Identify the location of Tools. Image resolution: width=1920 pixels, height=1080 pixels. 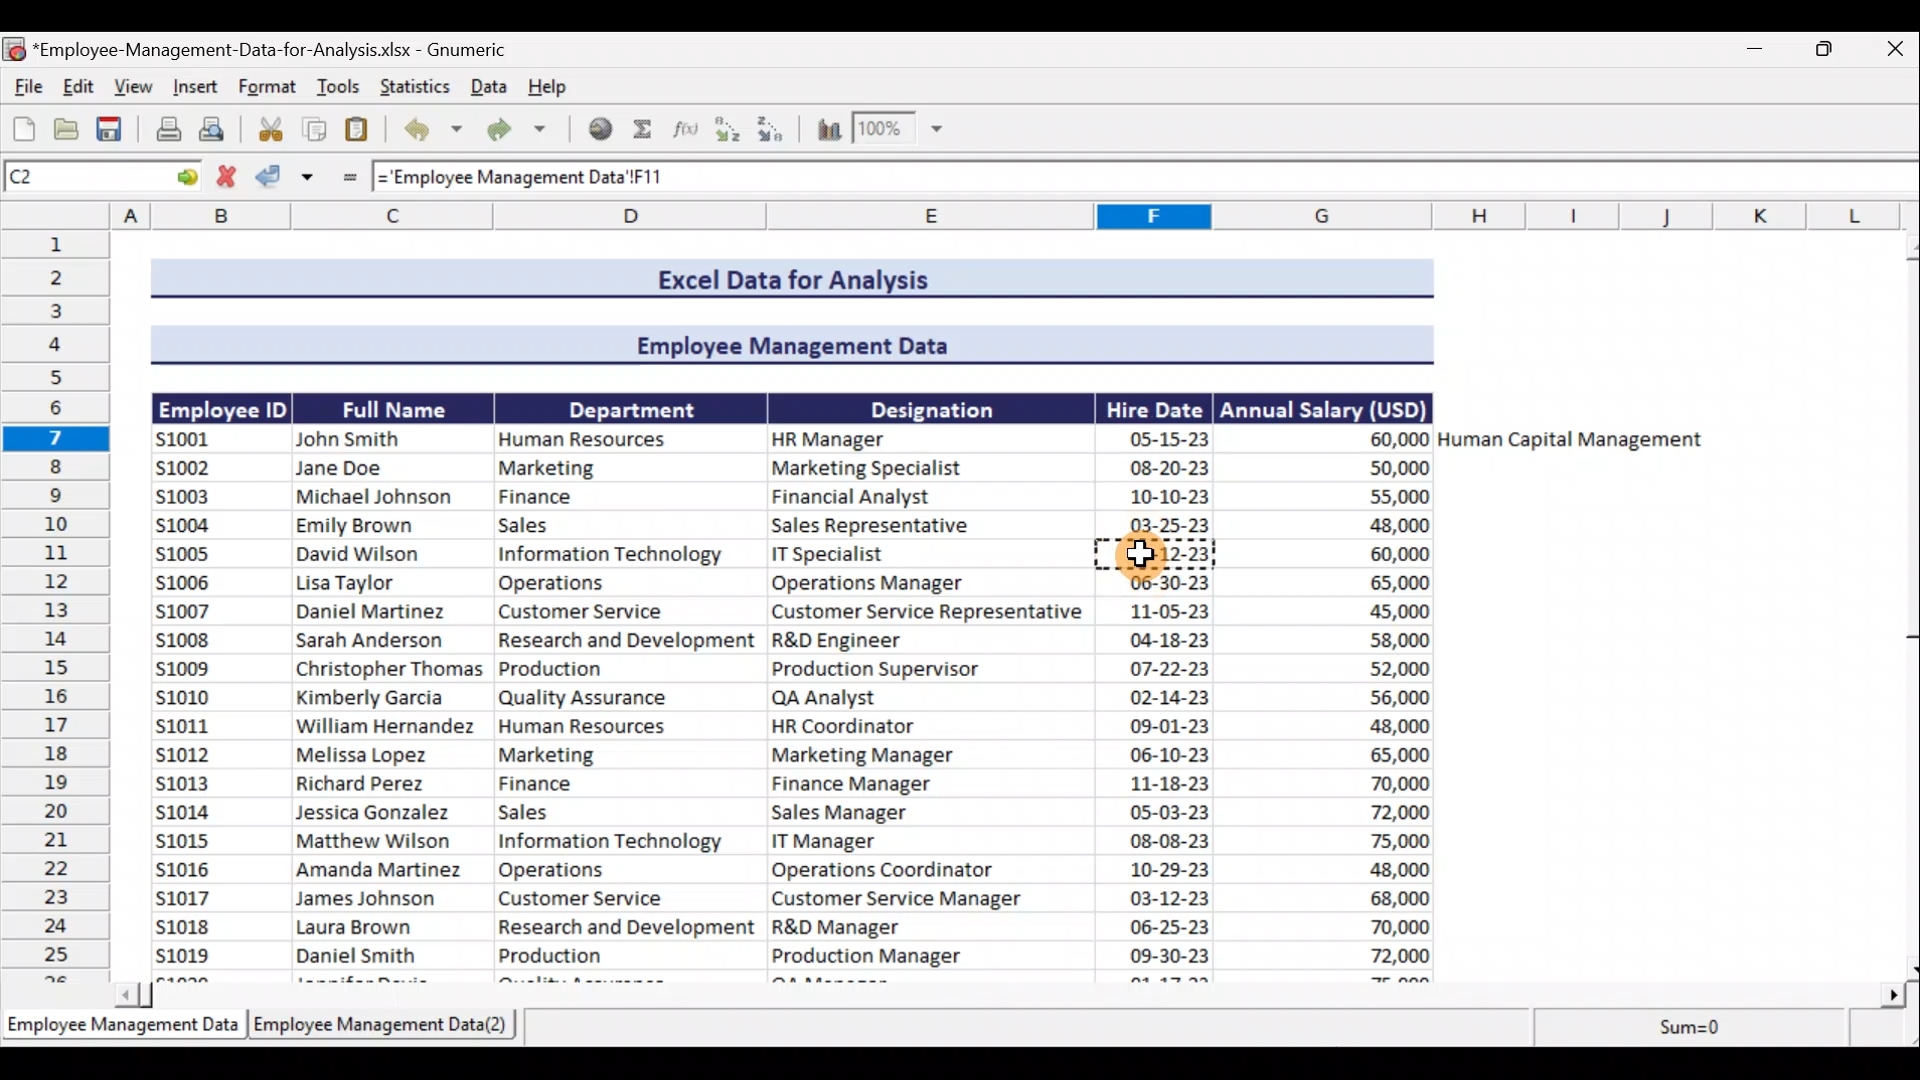
(343, 87).